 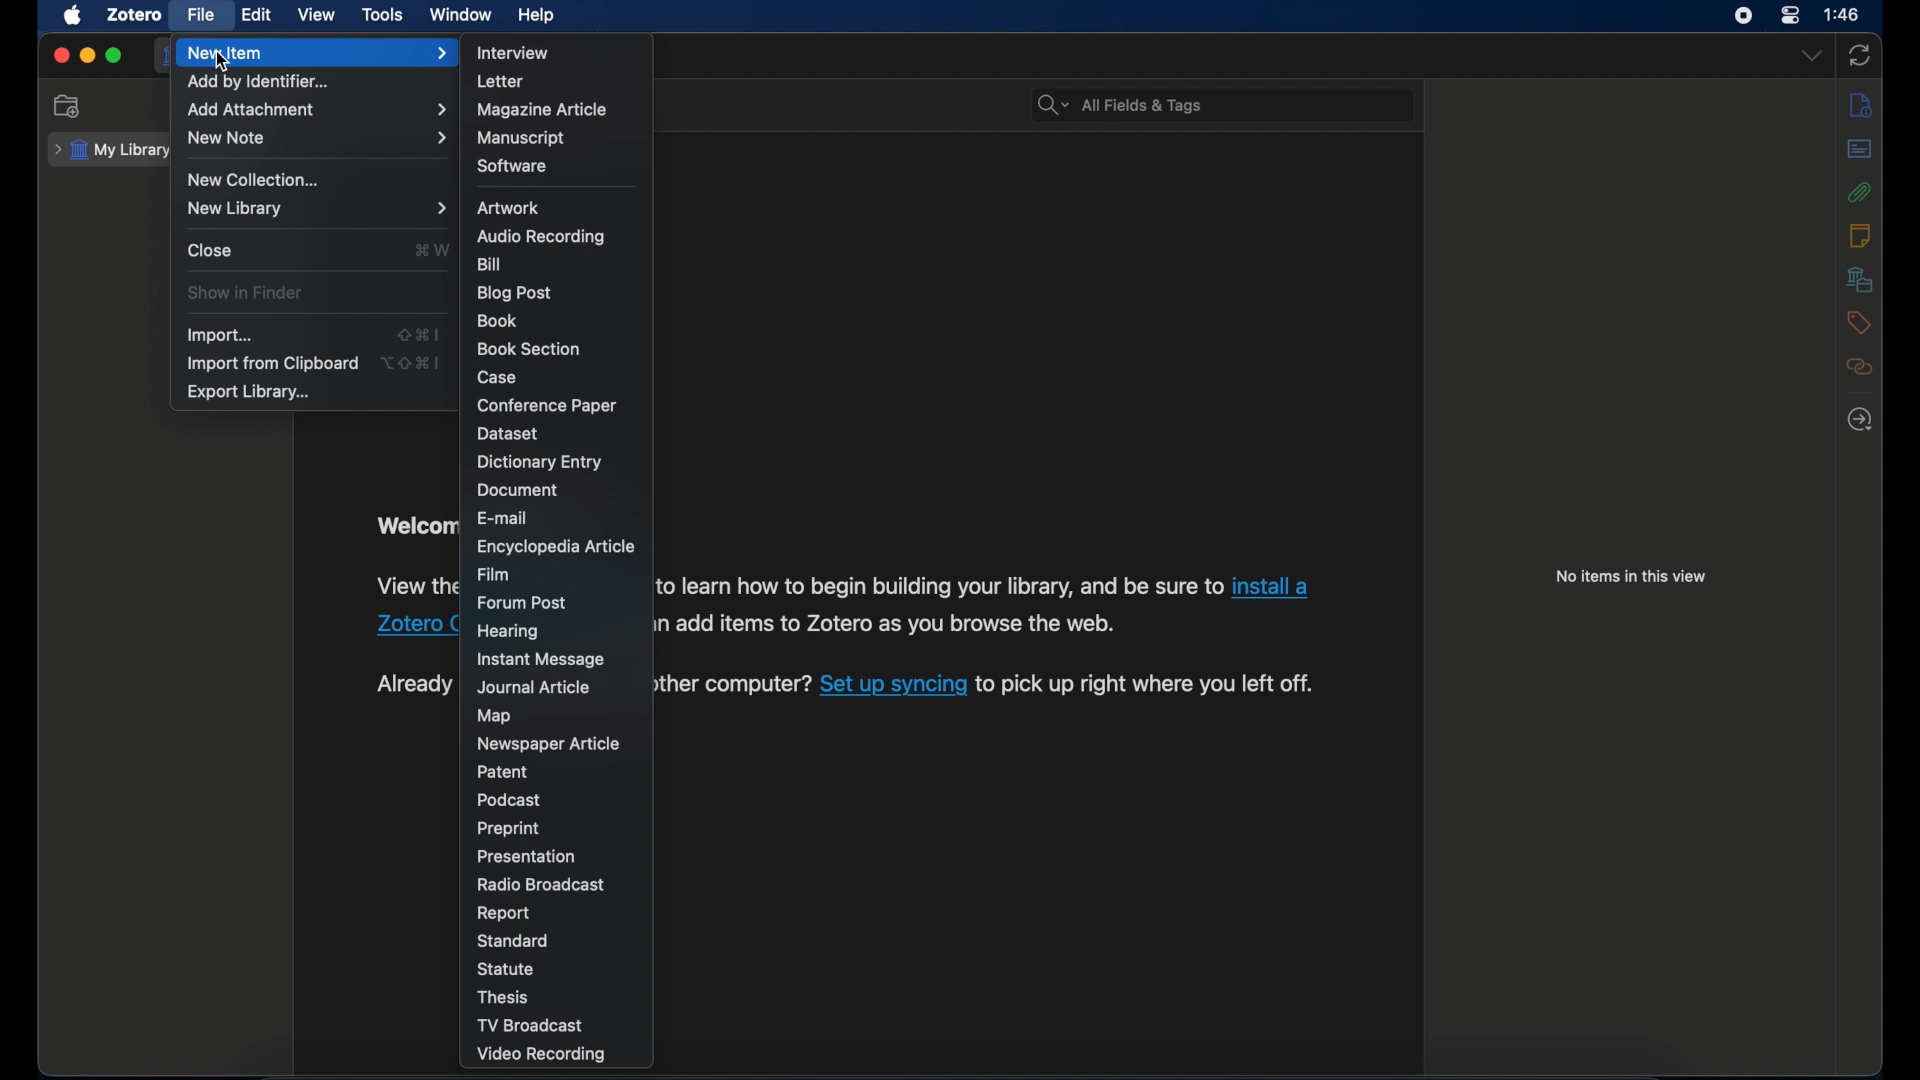 I want to click on other computer?, so click(x=737, y=685).